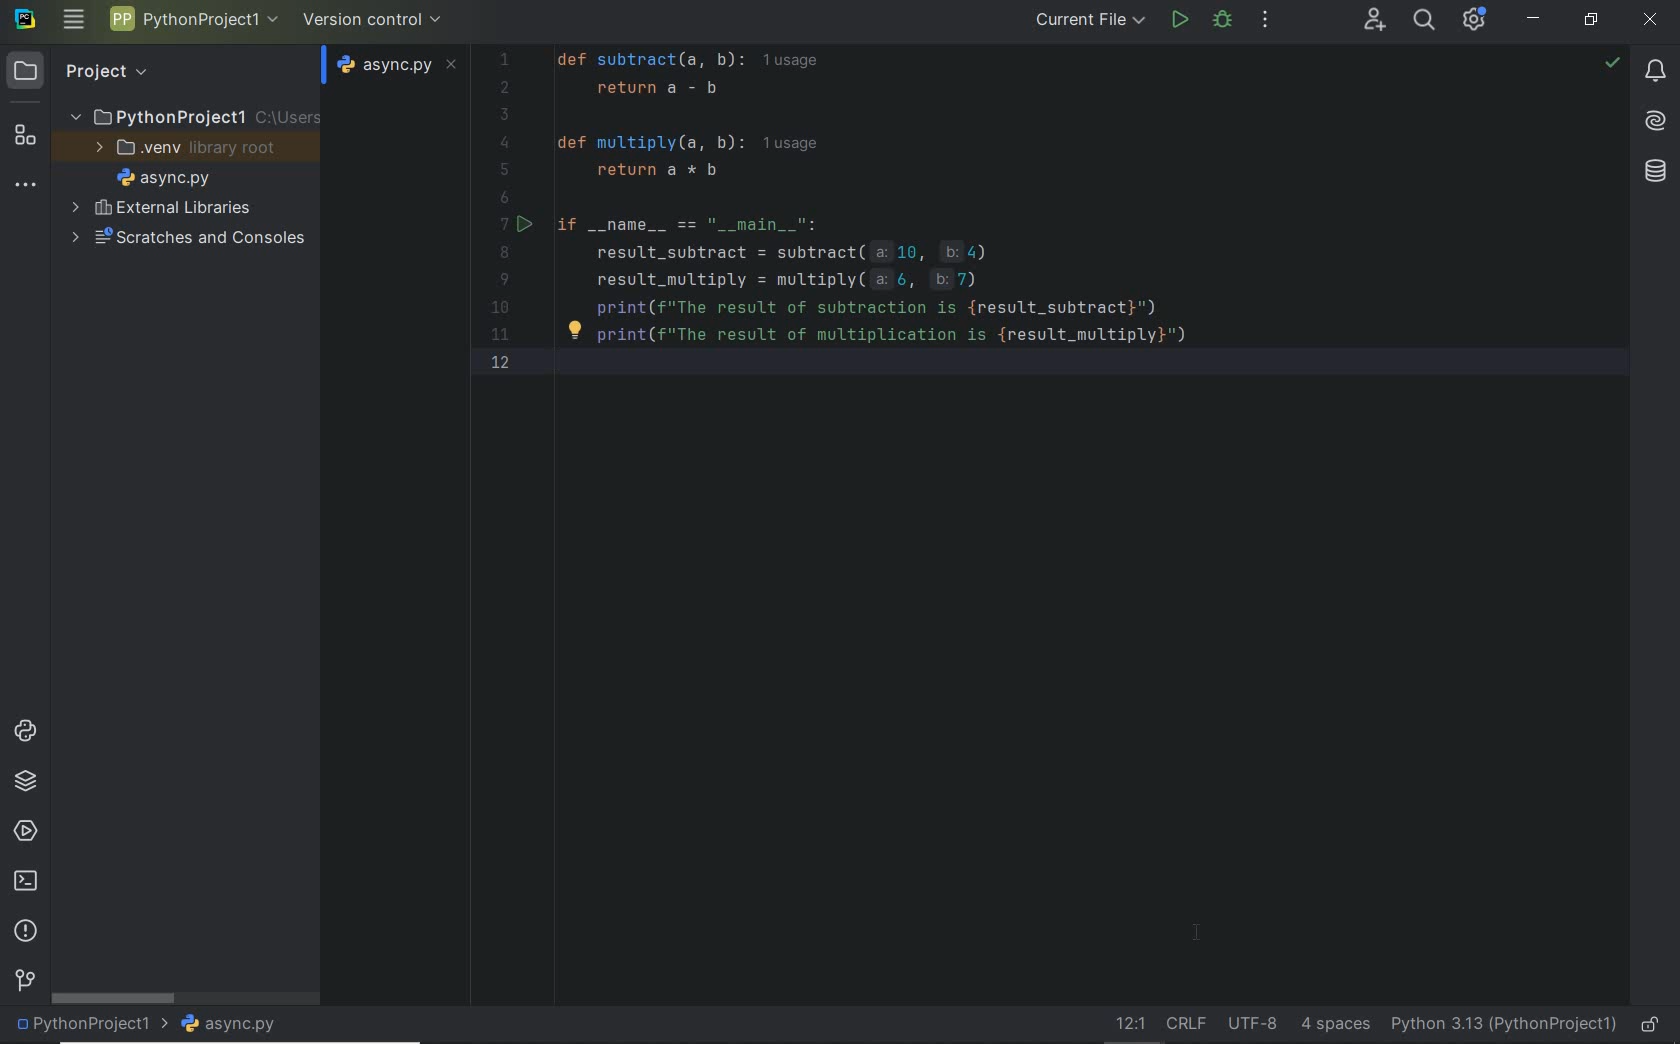 This screenshot has height=1044, width=1680. Describe the element at coordinates (25, 23) in the screenshot. I see `system name` at that location.